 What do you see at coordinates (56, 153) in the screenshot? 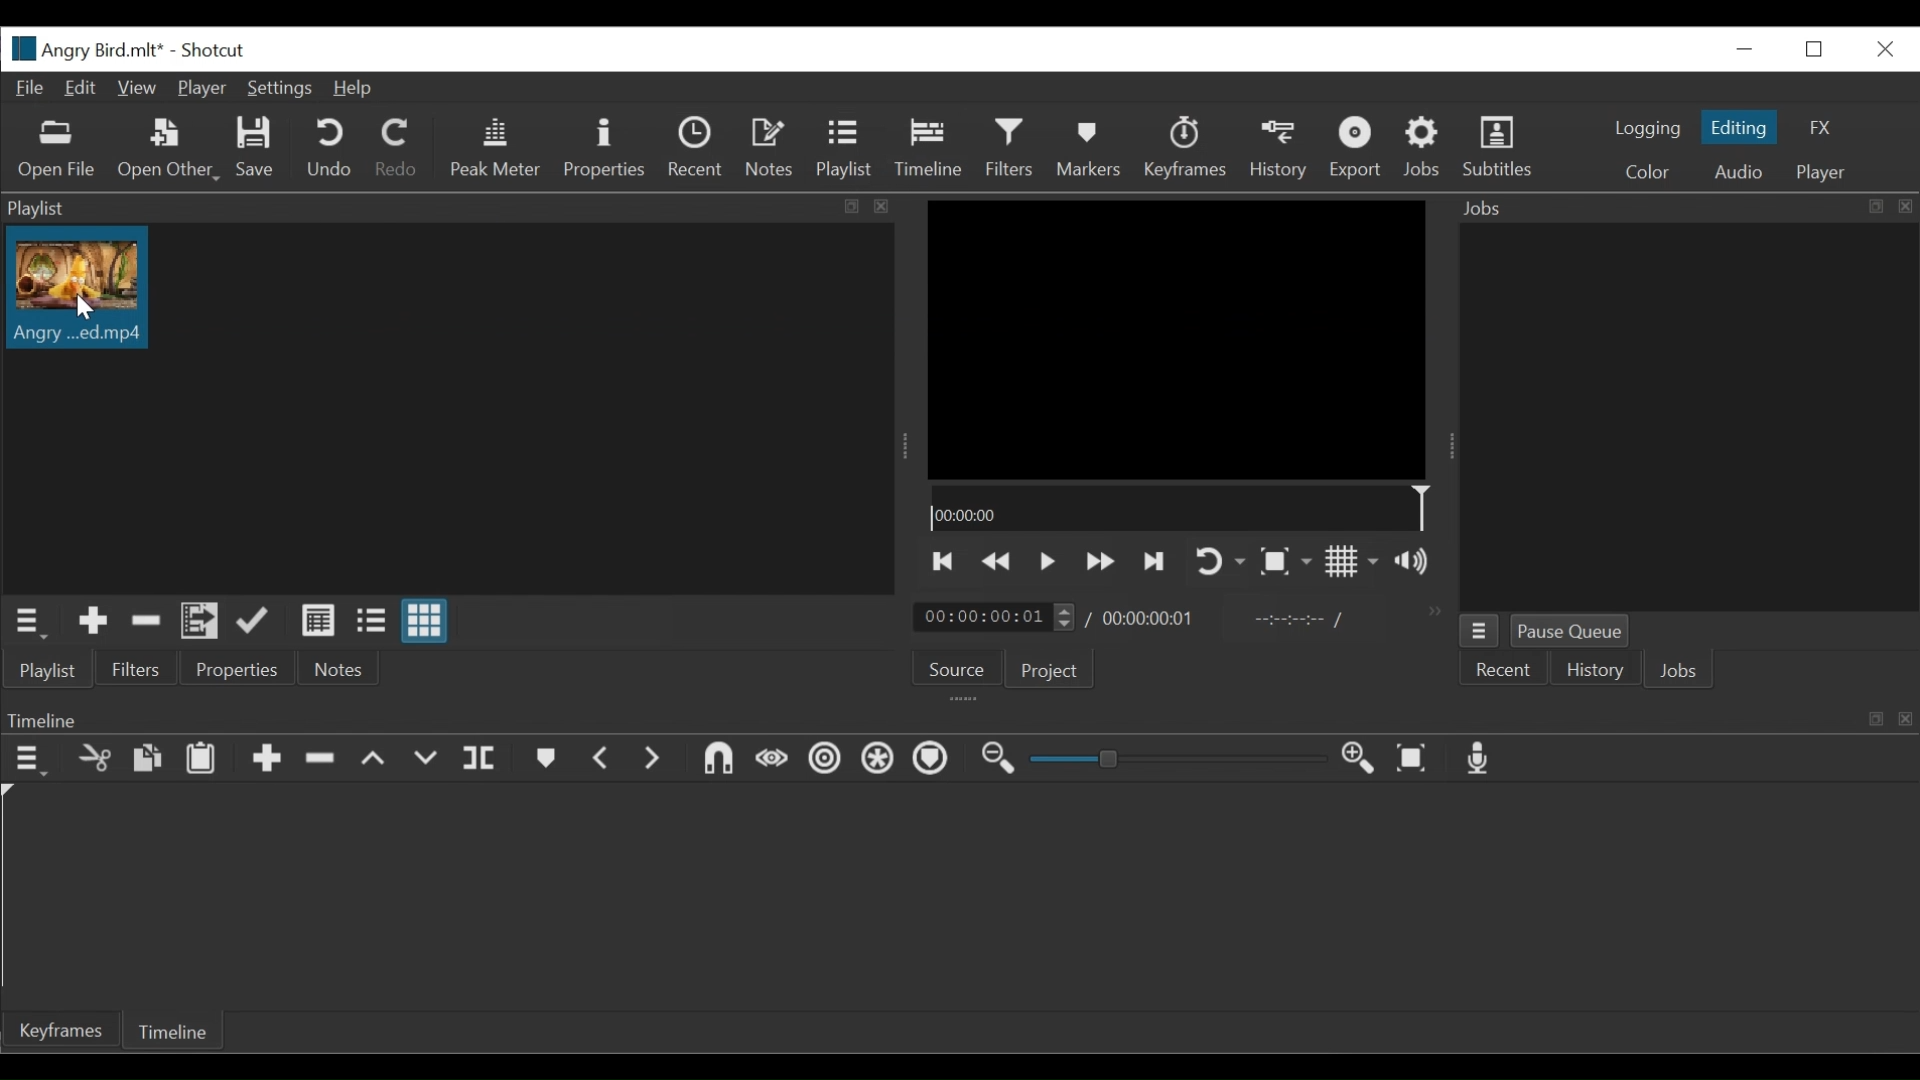
I see `Open File` at bounding box center [56, 153].